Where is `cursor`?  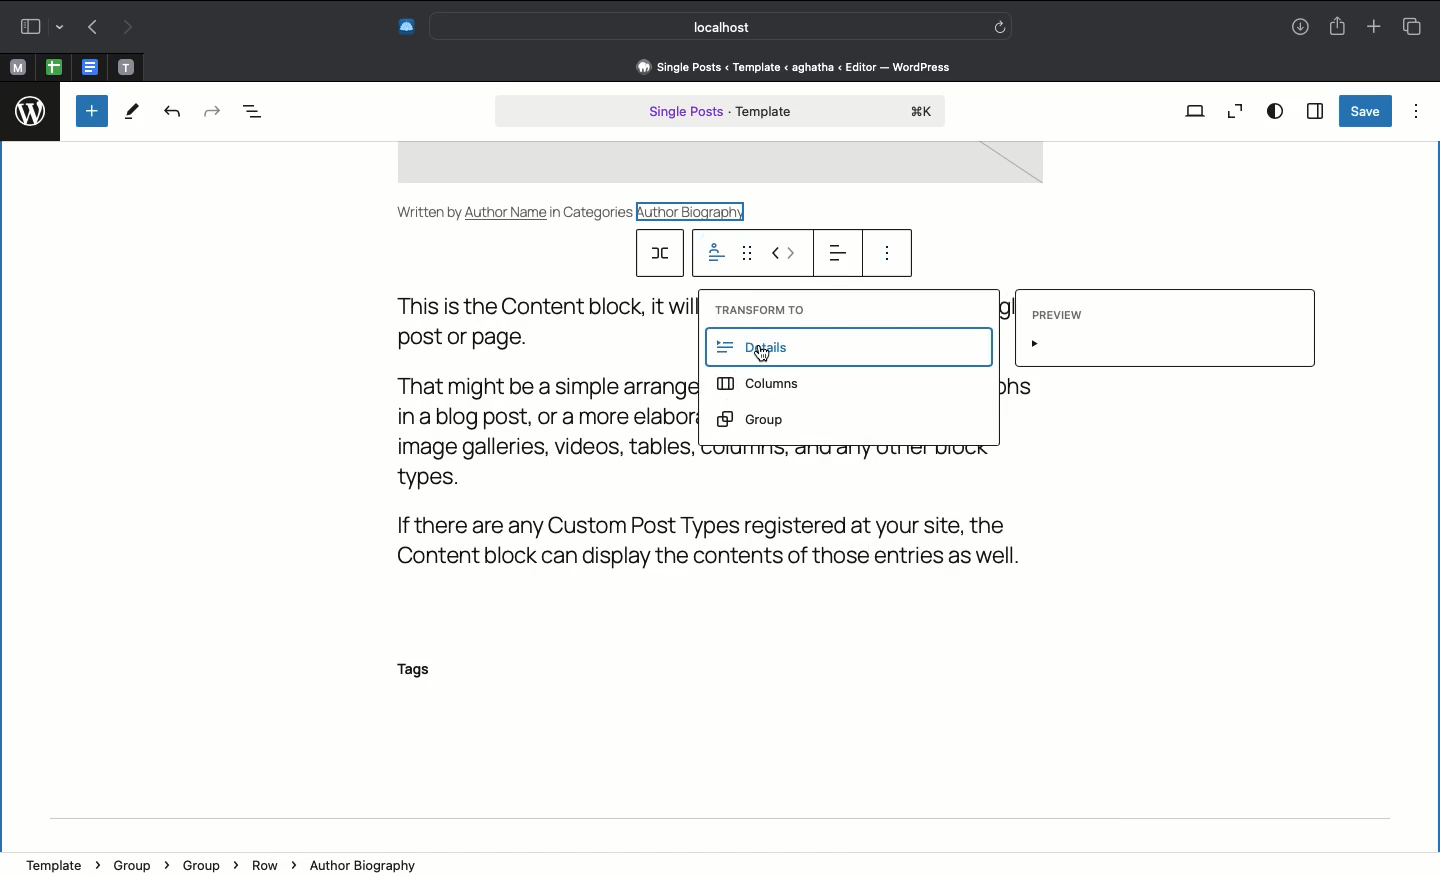
cursor is located at coordinates (767, 357).